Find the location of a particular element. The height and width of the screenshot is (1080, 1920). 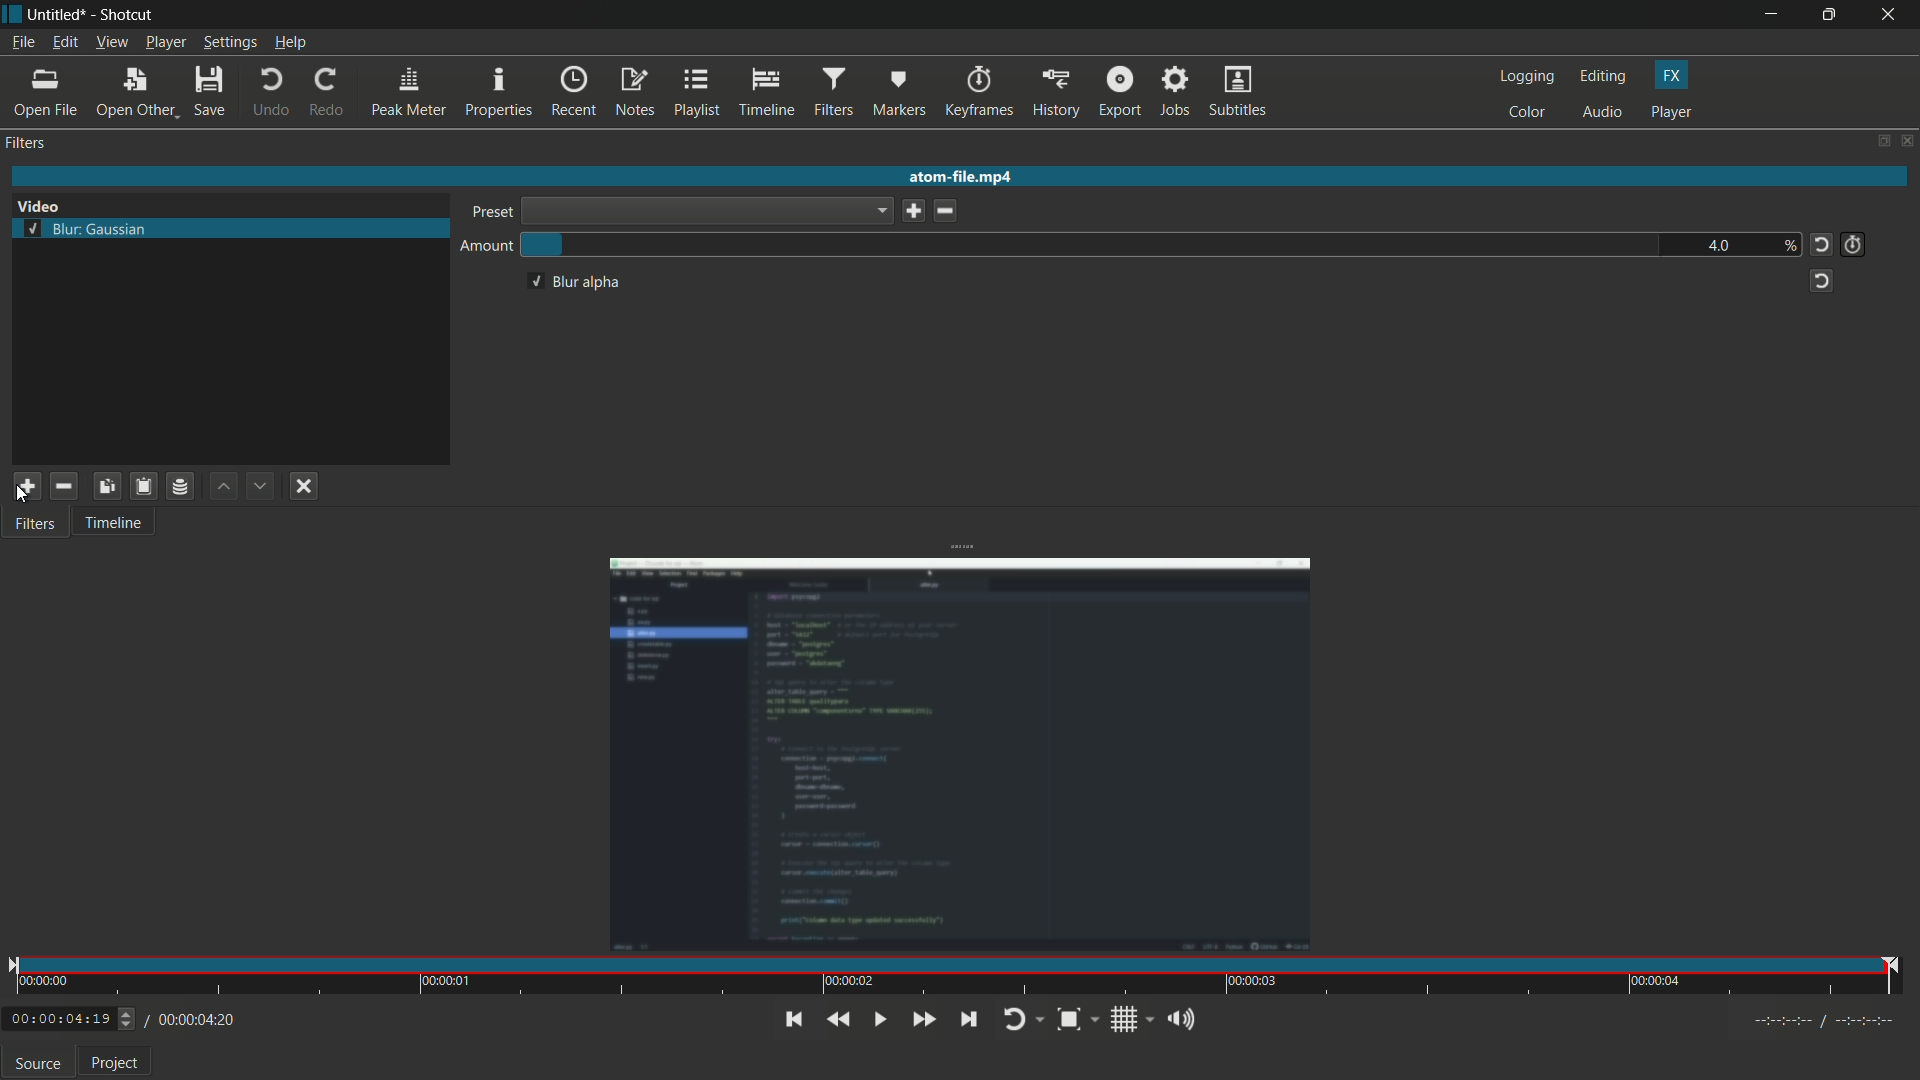

player is located at coordinates (1672, 111).